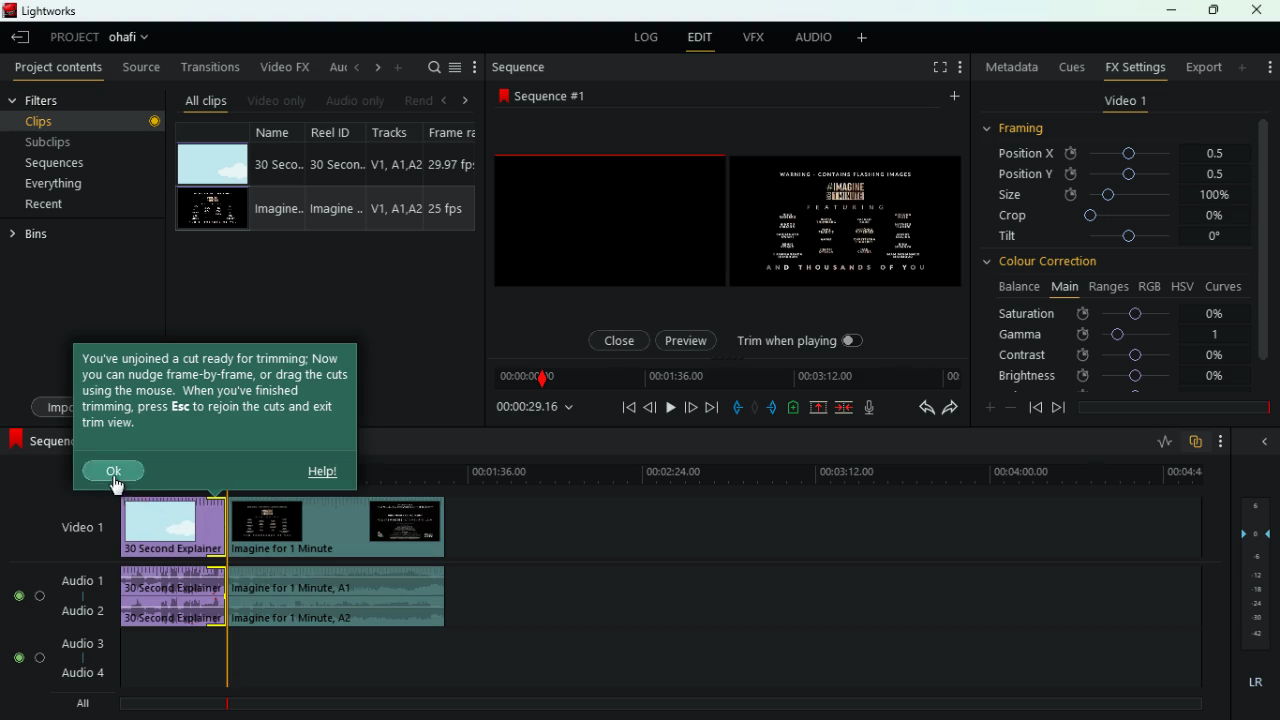  Describe the element at coordinates (774, 409) in the screenshot. I see `push` at that location.